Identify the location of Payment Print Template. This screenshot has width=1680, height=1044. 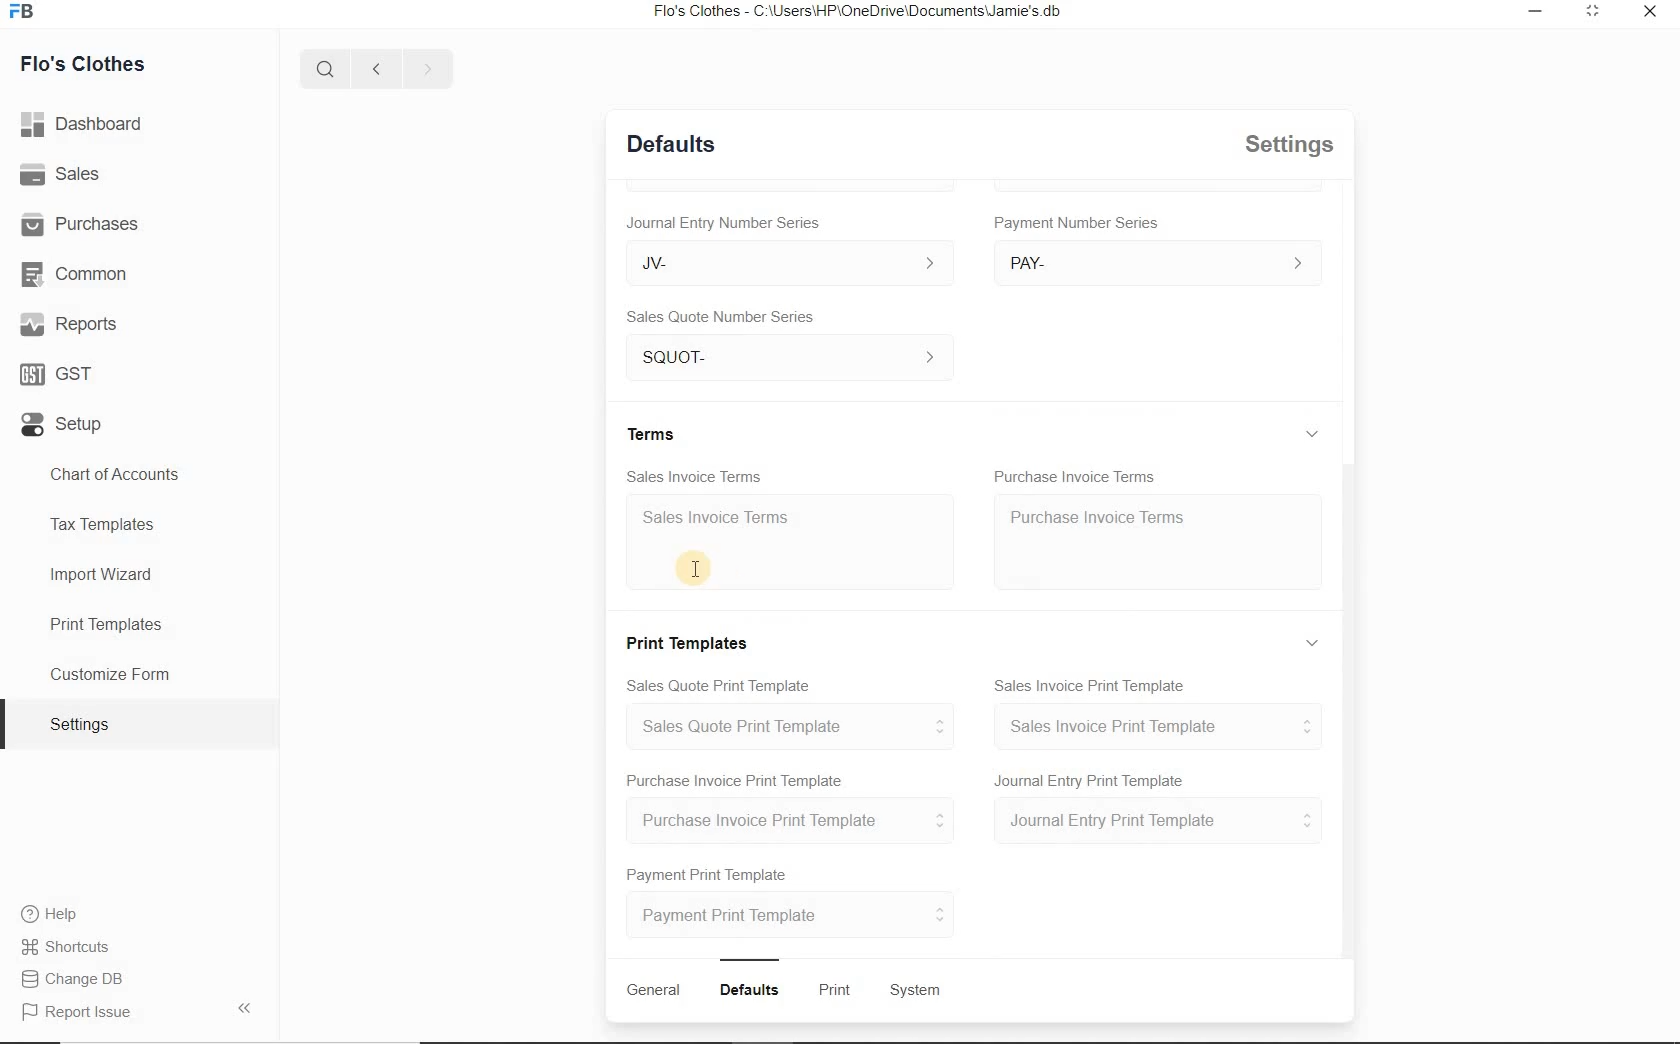
(793, 913).